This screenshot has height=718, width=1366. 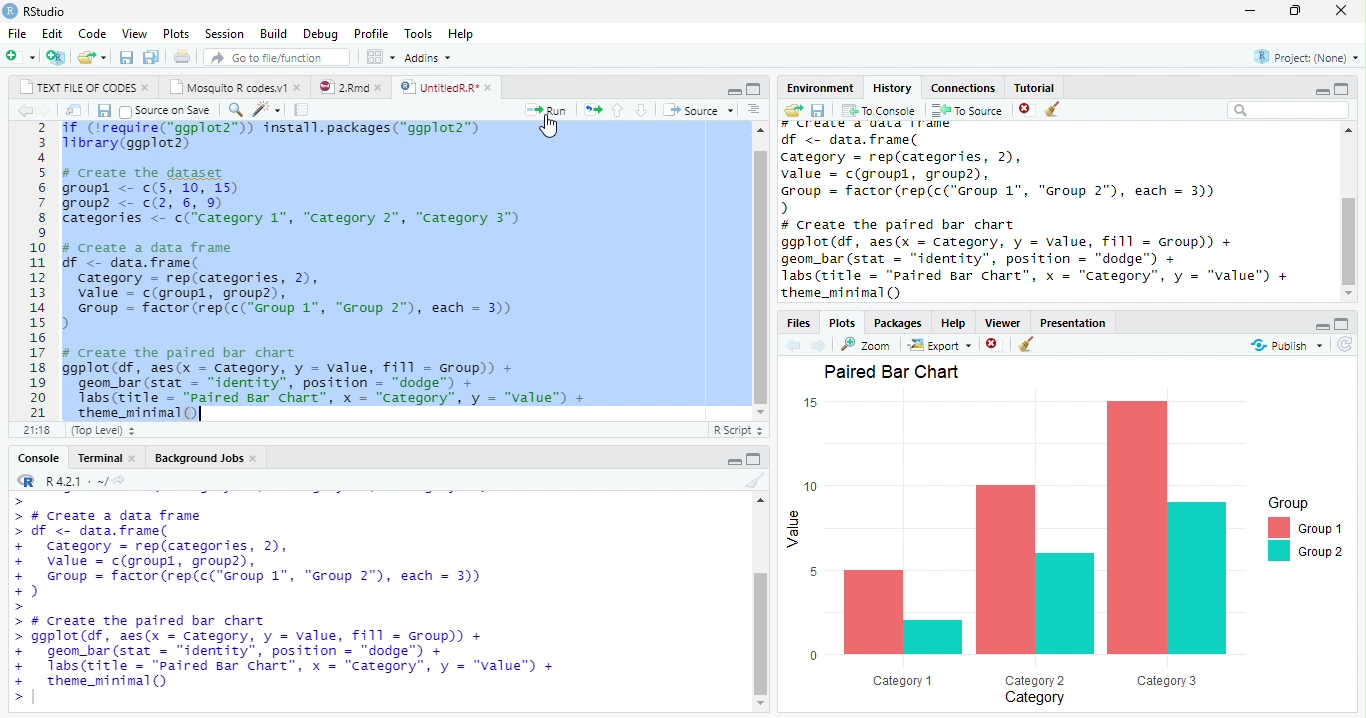 What do you see at coordinates (734, 462) in the screenshot?
I see `minimize` at bounding box center [734, 462].